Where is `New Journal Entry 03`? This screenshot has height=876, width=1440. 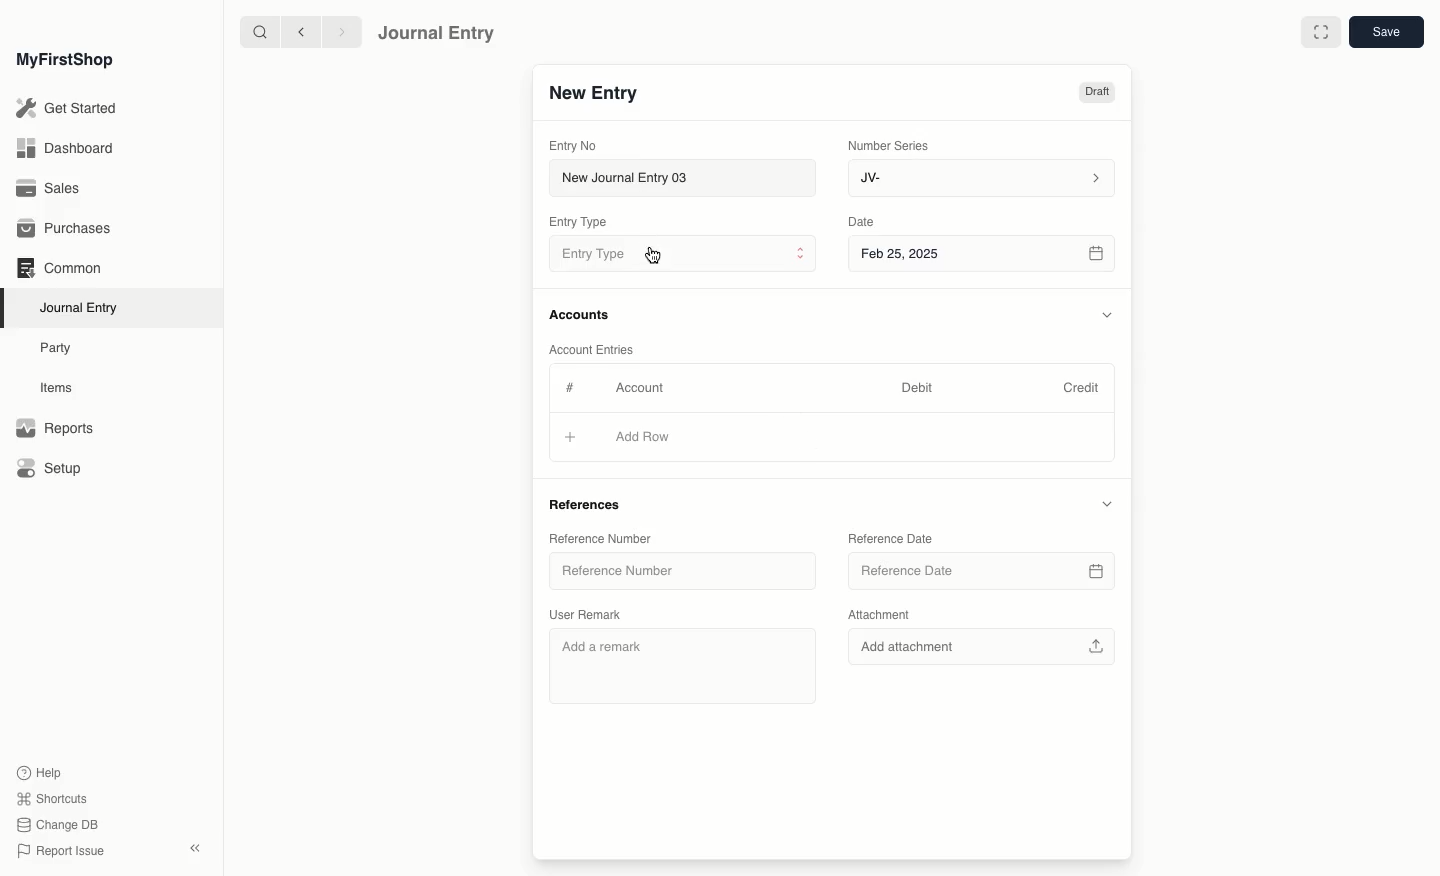
New Journal Entry 03 is located at coordinates (688, 179).